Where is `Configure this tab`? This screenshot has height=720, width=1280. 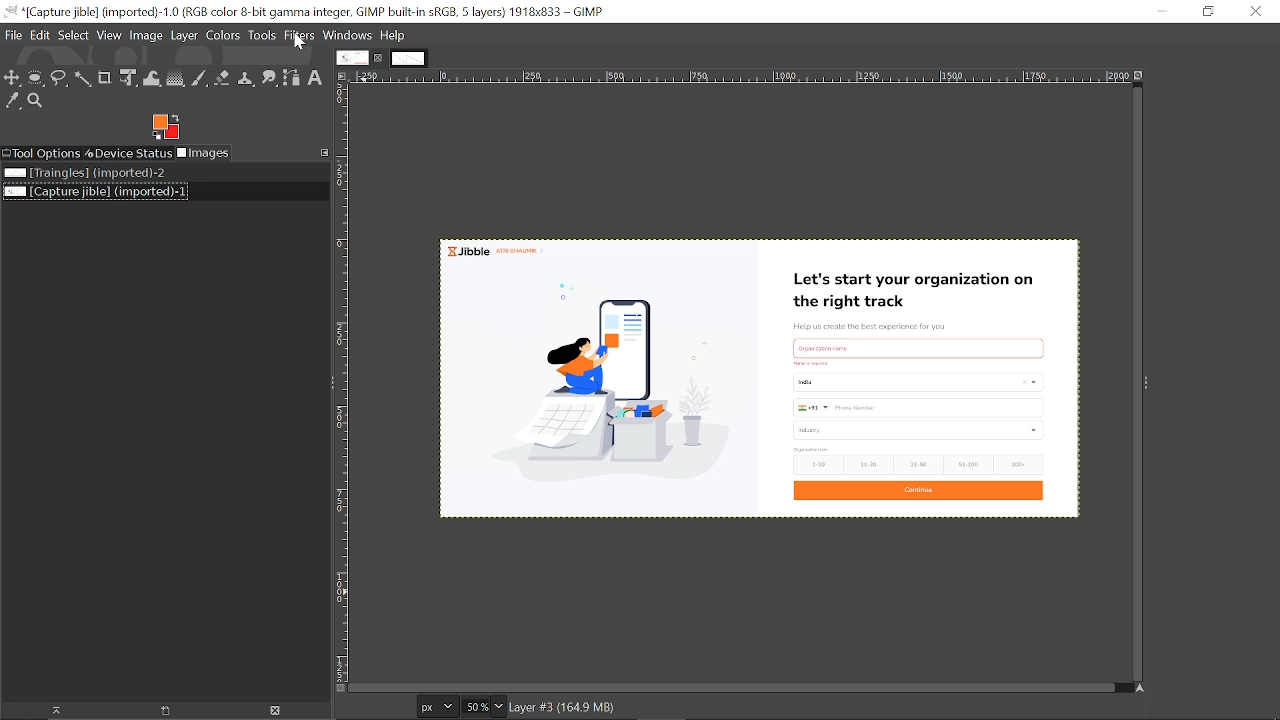 Configure this tab is located at coordinates (324, 152).